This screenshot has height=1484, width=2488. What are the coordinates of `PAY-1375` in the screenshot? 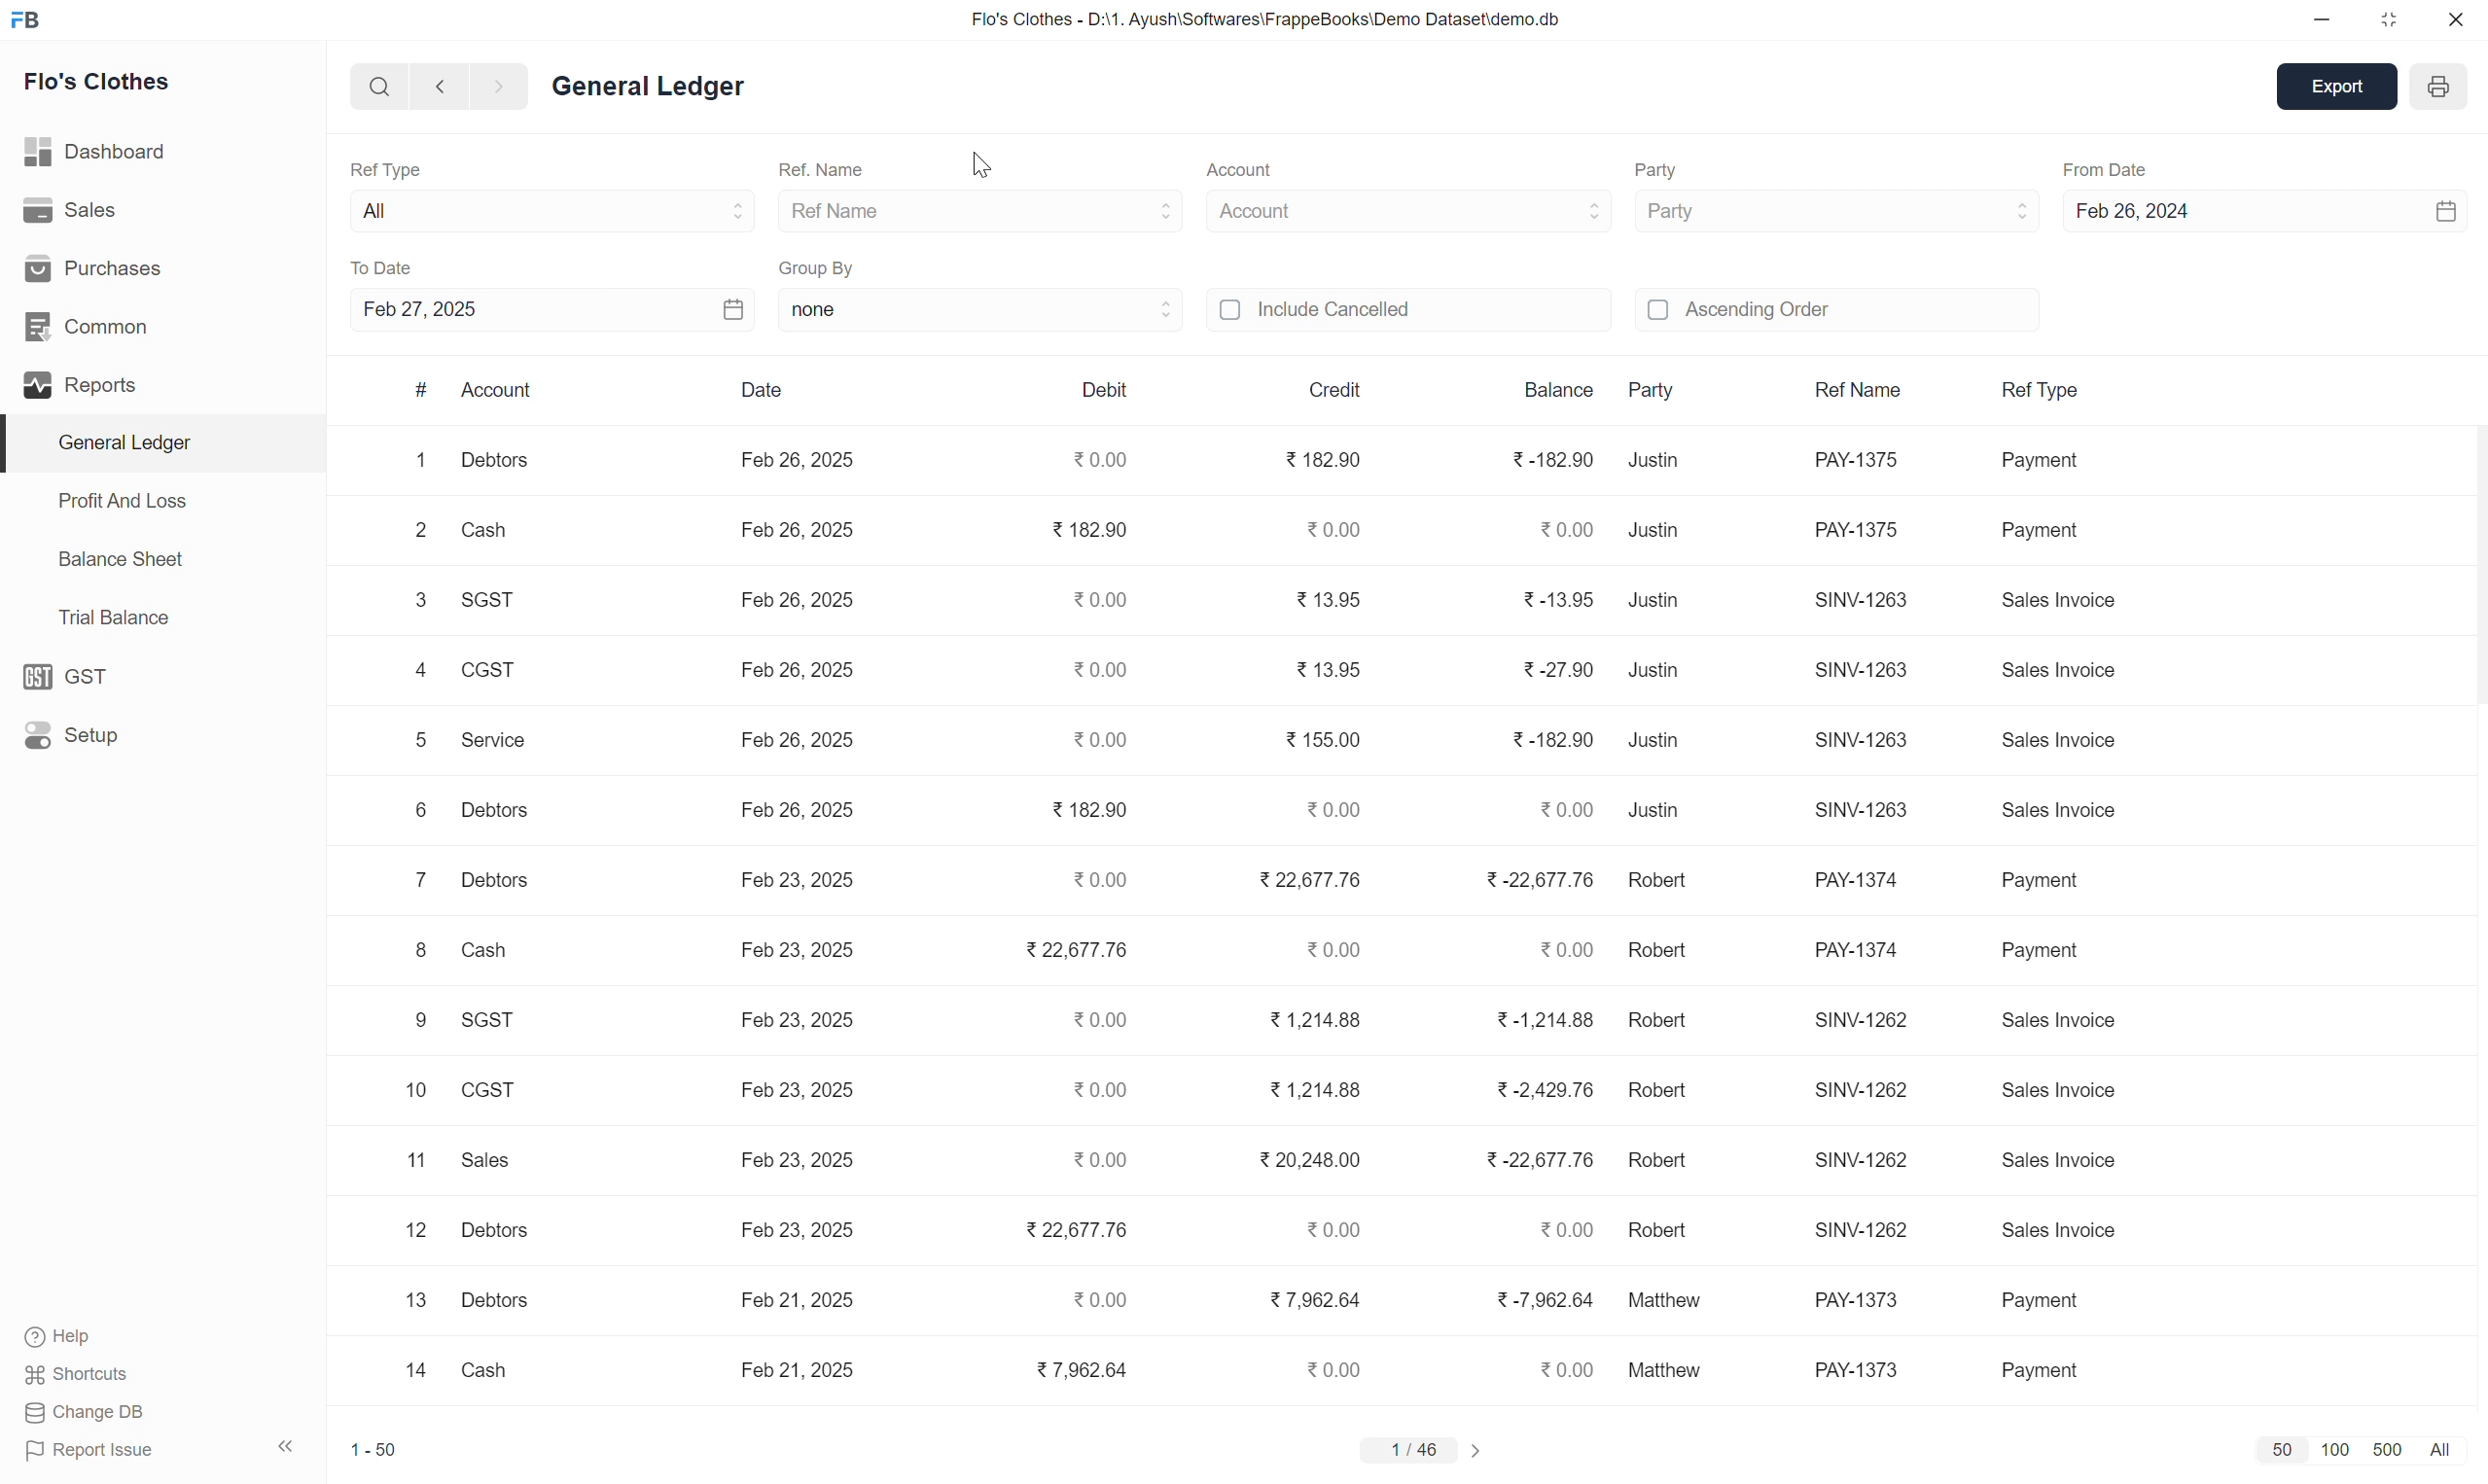 It's located at (1867, 531).